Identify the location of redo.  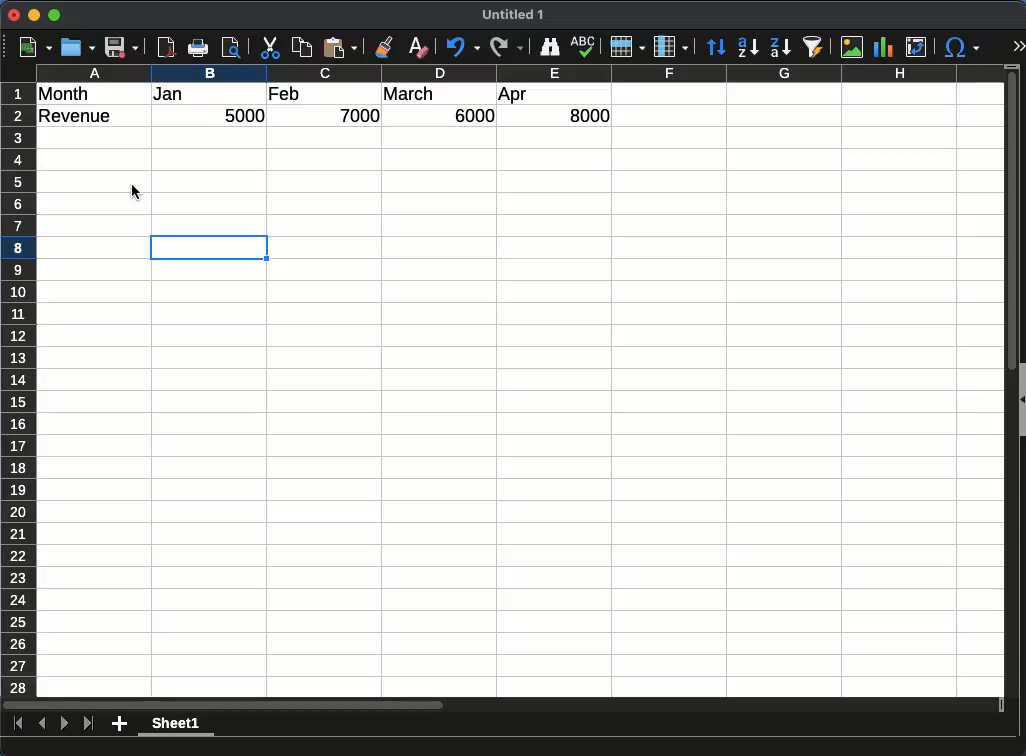
(507, 47).